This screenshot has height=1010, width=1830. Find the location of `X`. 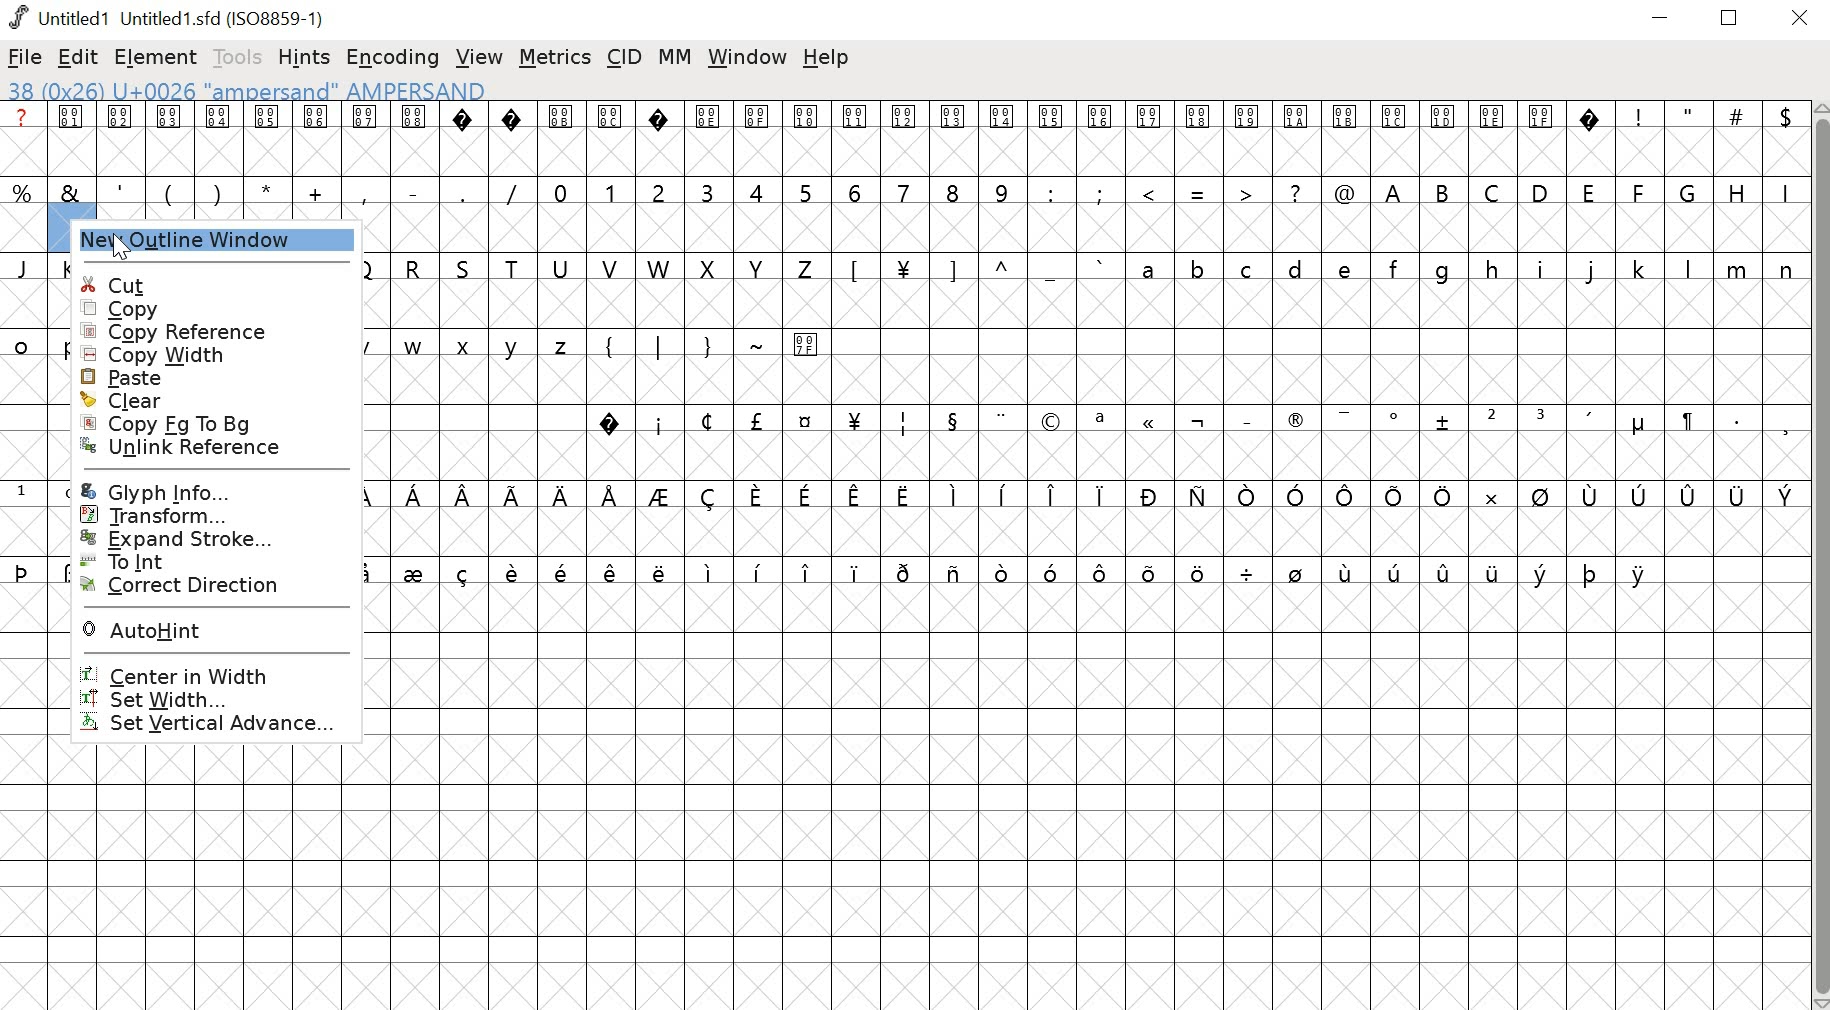

X is located at coordinates (711, 268).